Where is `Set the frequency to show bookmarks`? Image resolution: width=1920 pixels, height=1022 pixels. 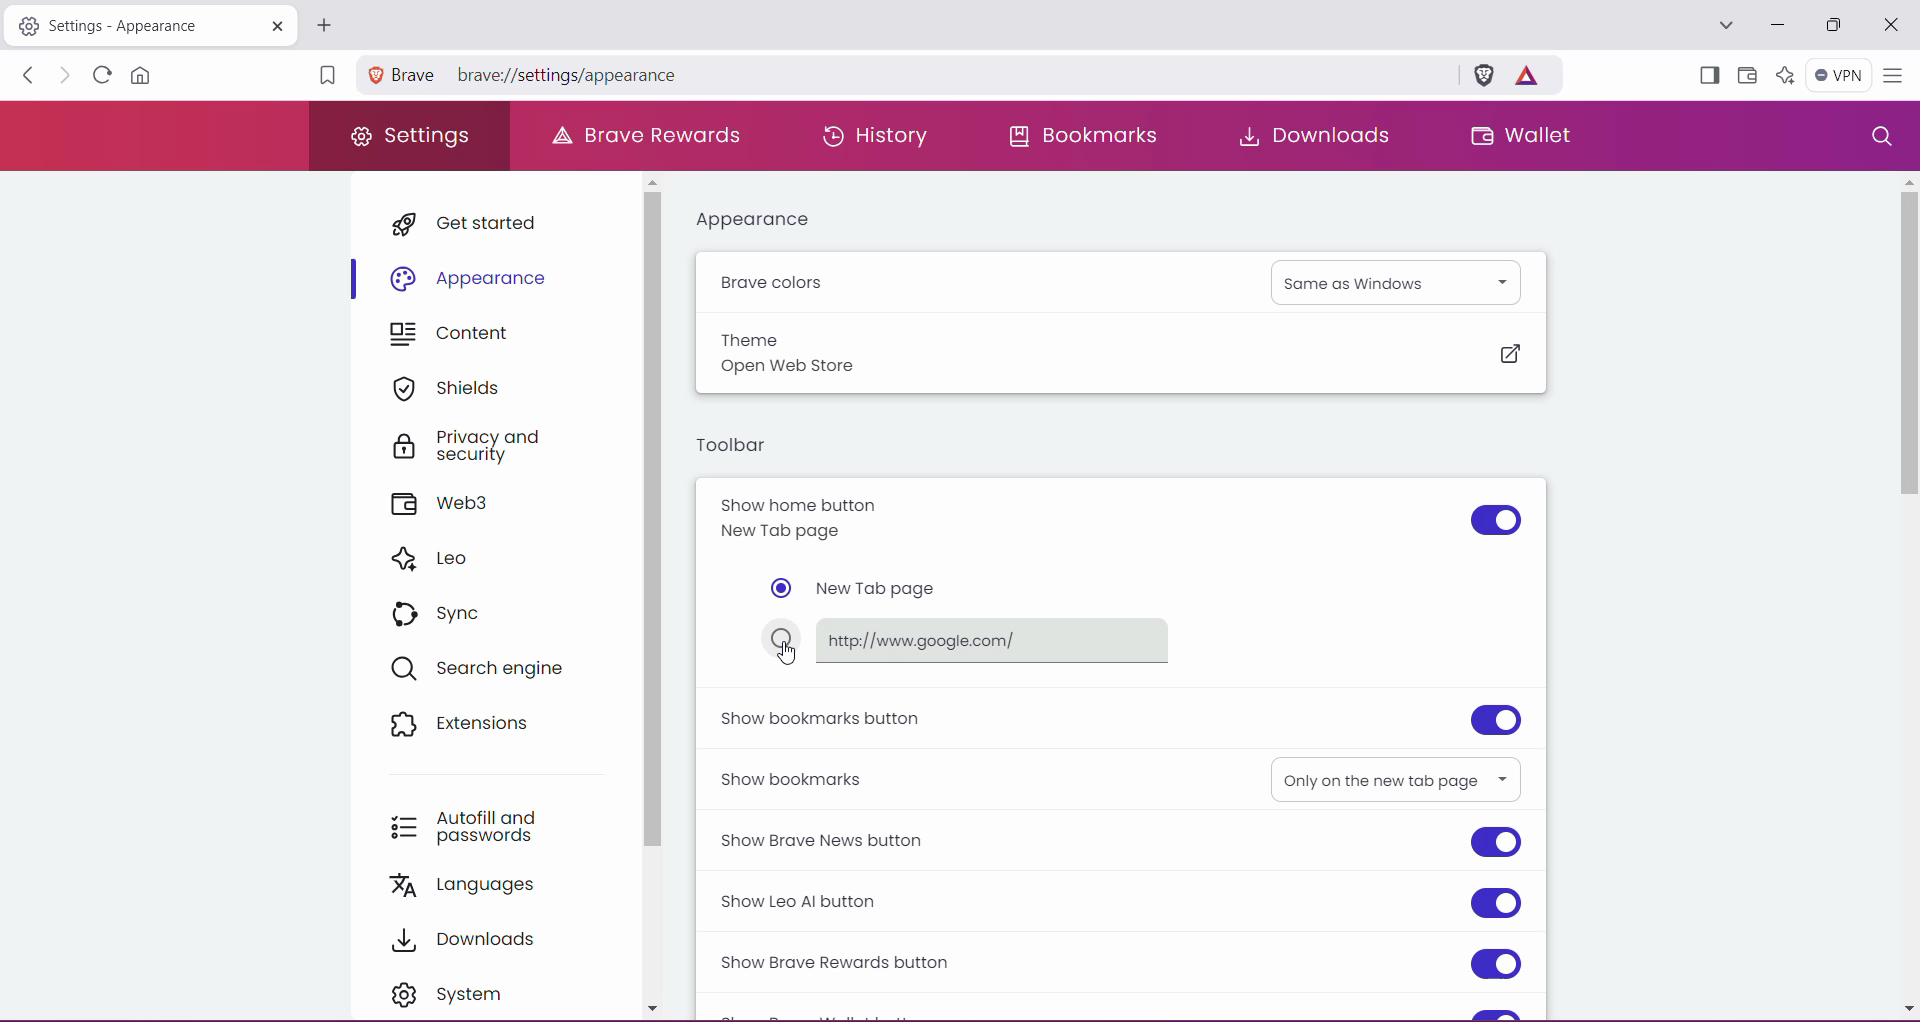 Set the frequency to show bookmarks is located at coordinates (1394, 778).